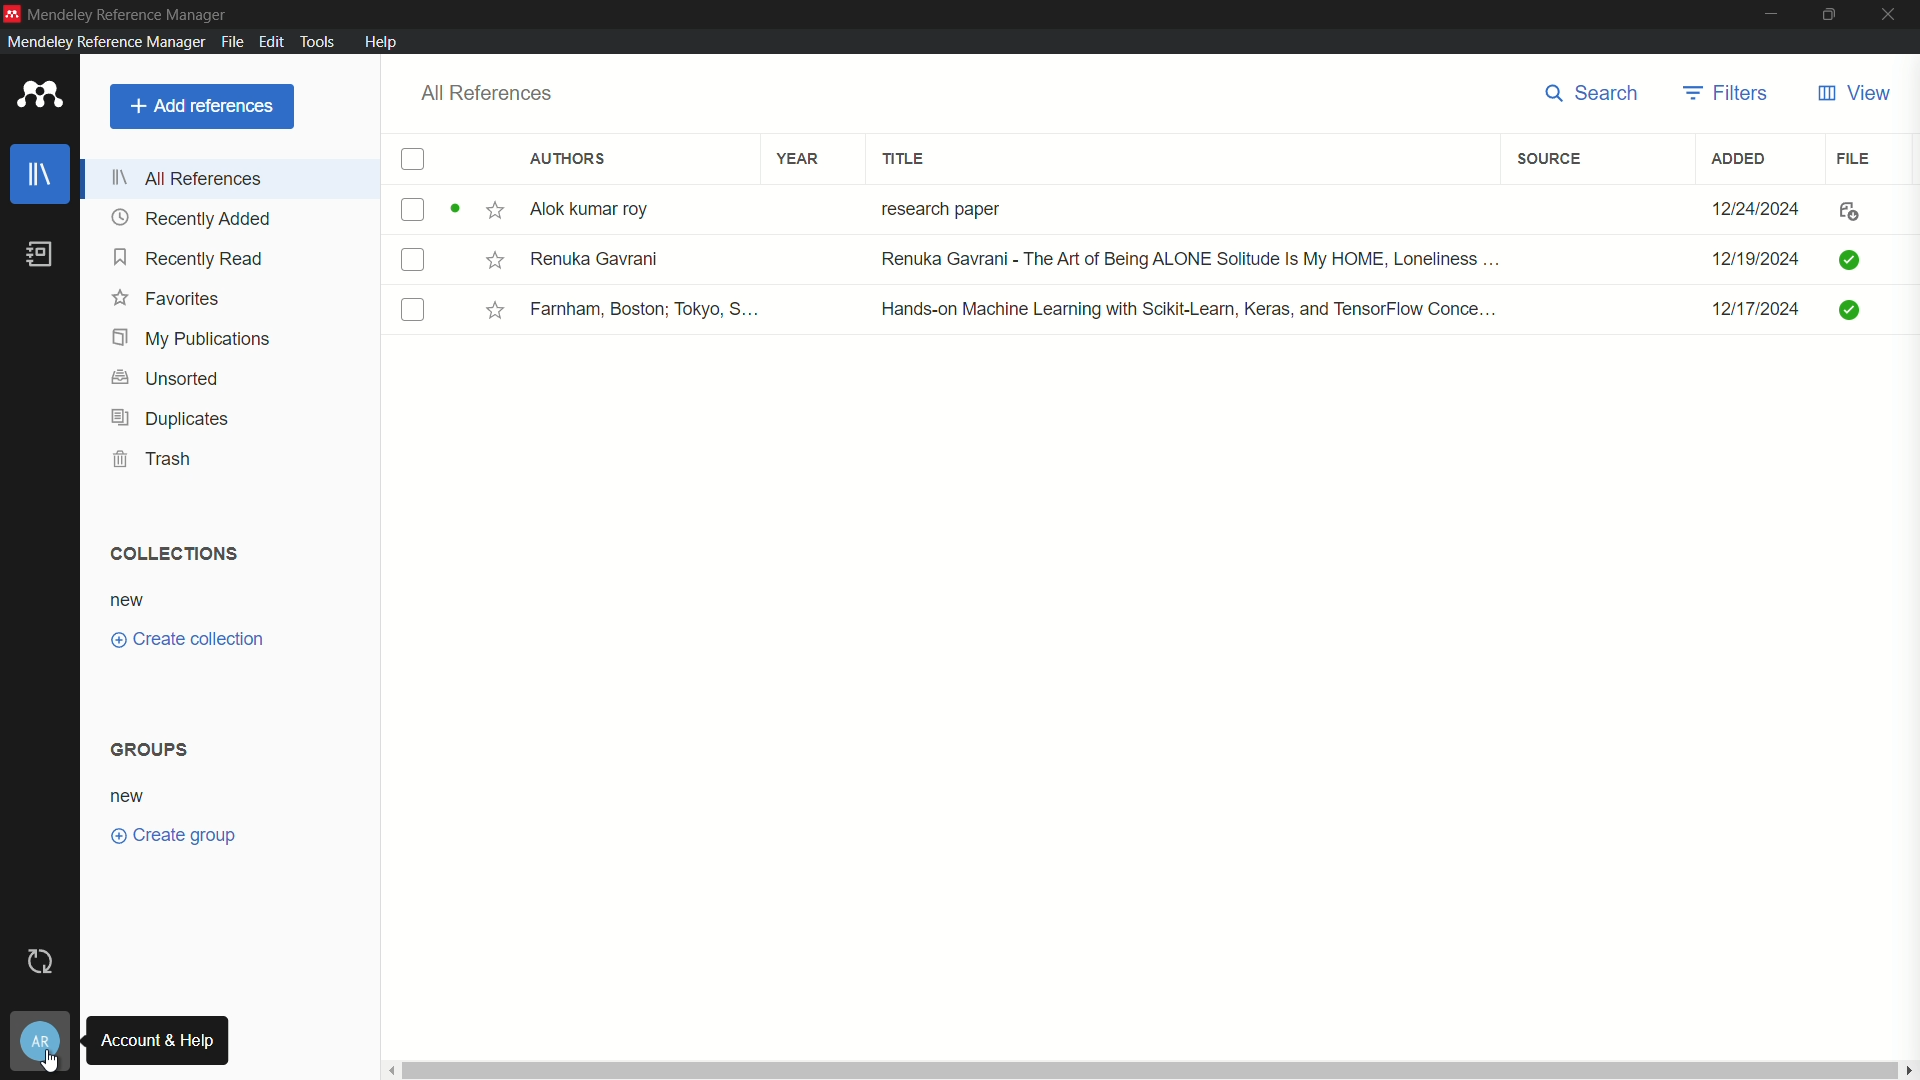 This screenshot has height=1080, width=1920. What do you see at coordinates (272, 42) in the screenshot?
I see `edit menu` at bounding box center [272, 42].